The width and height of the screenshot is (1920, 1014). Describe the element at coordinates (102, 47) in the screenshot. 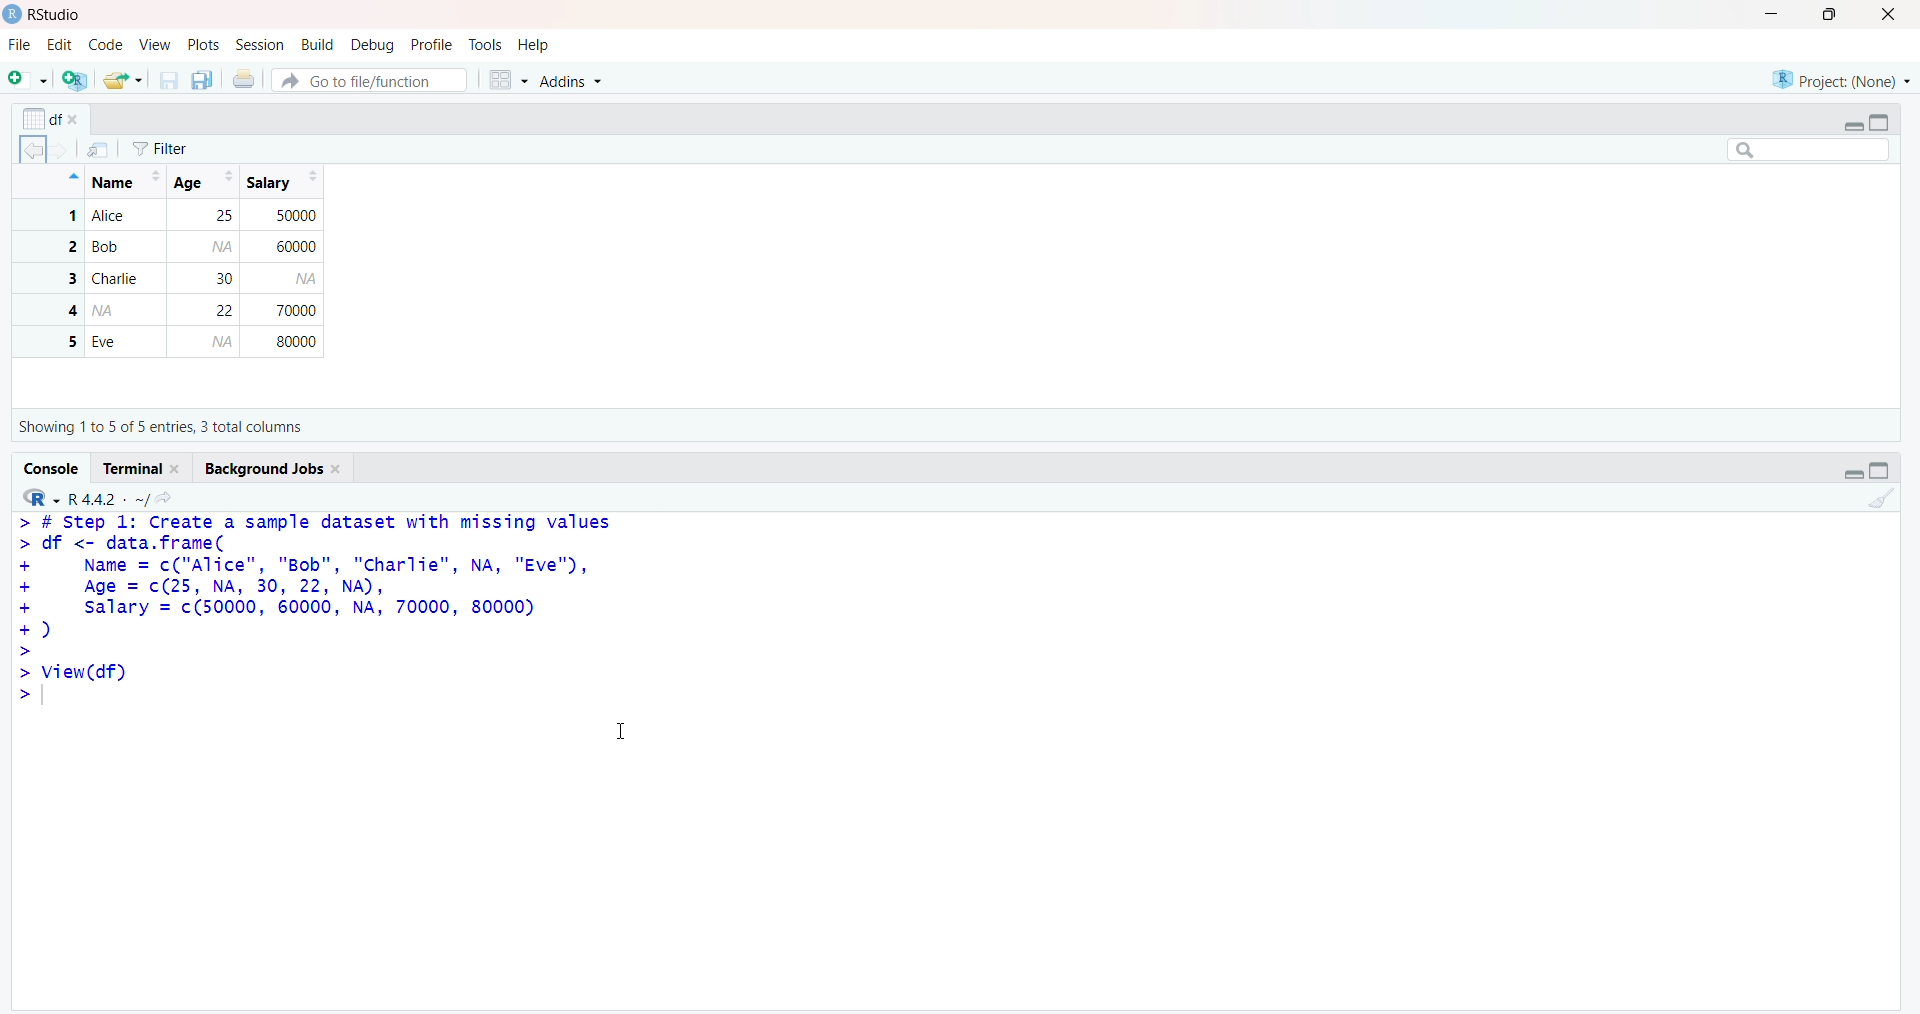

I see `Code` at that location.